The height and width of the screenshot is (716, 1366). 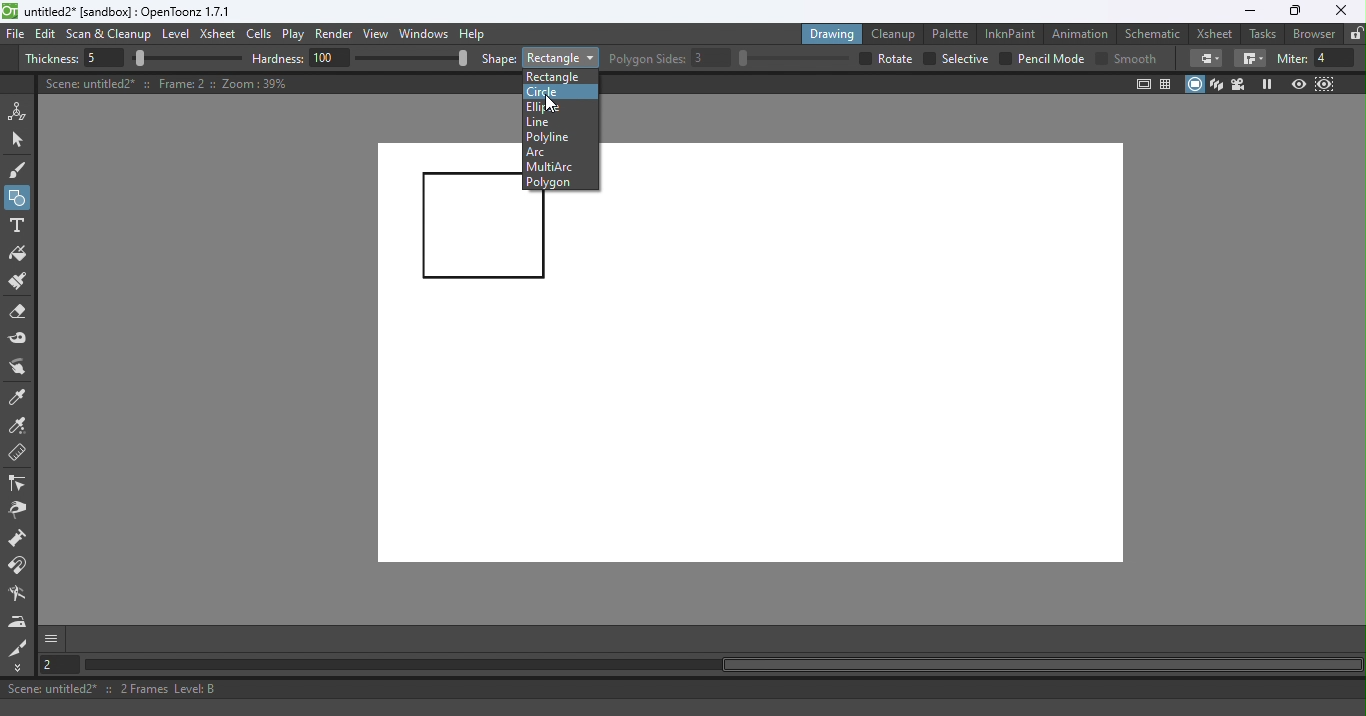 I want to click on Cutter tool, so click(x=18, y=647).